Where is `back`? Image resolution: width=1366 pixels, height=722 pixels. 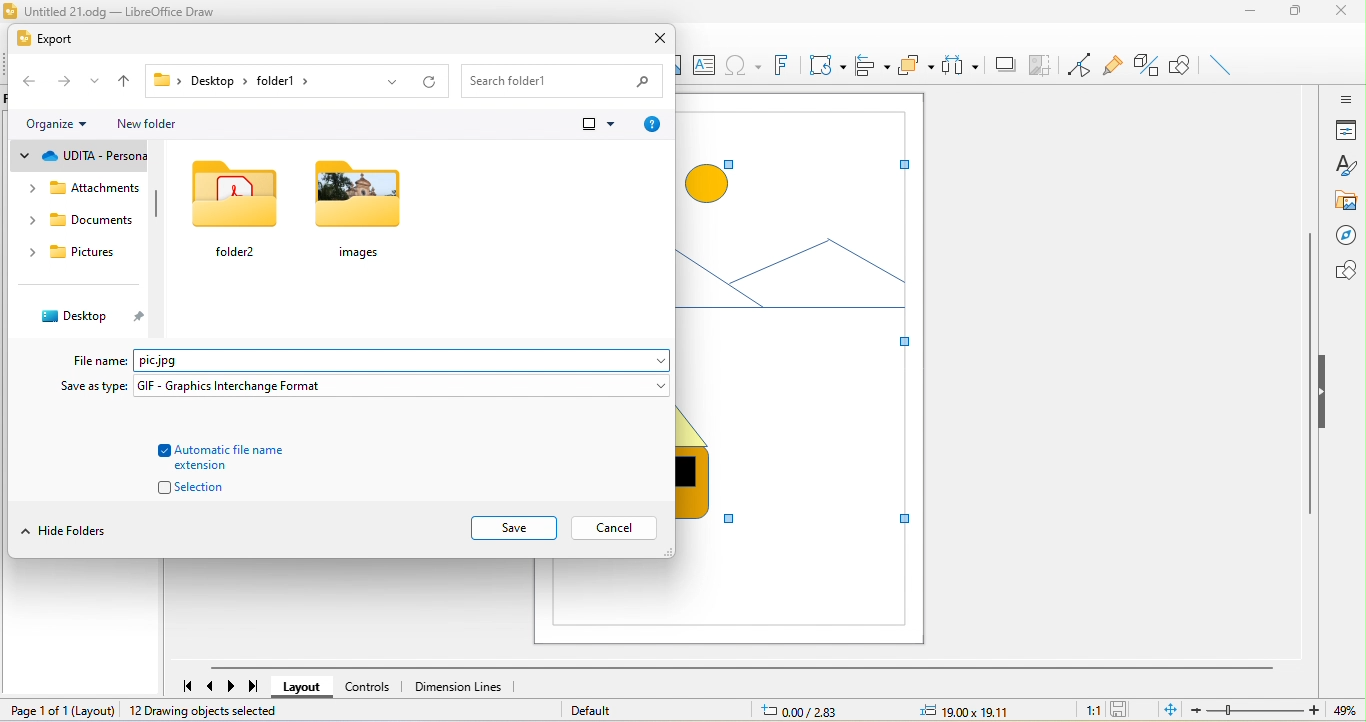 back is located at coordinates (30, 82).